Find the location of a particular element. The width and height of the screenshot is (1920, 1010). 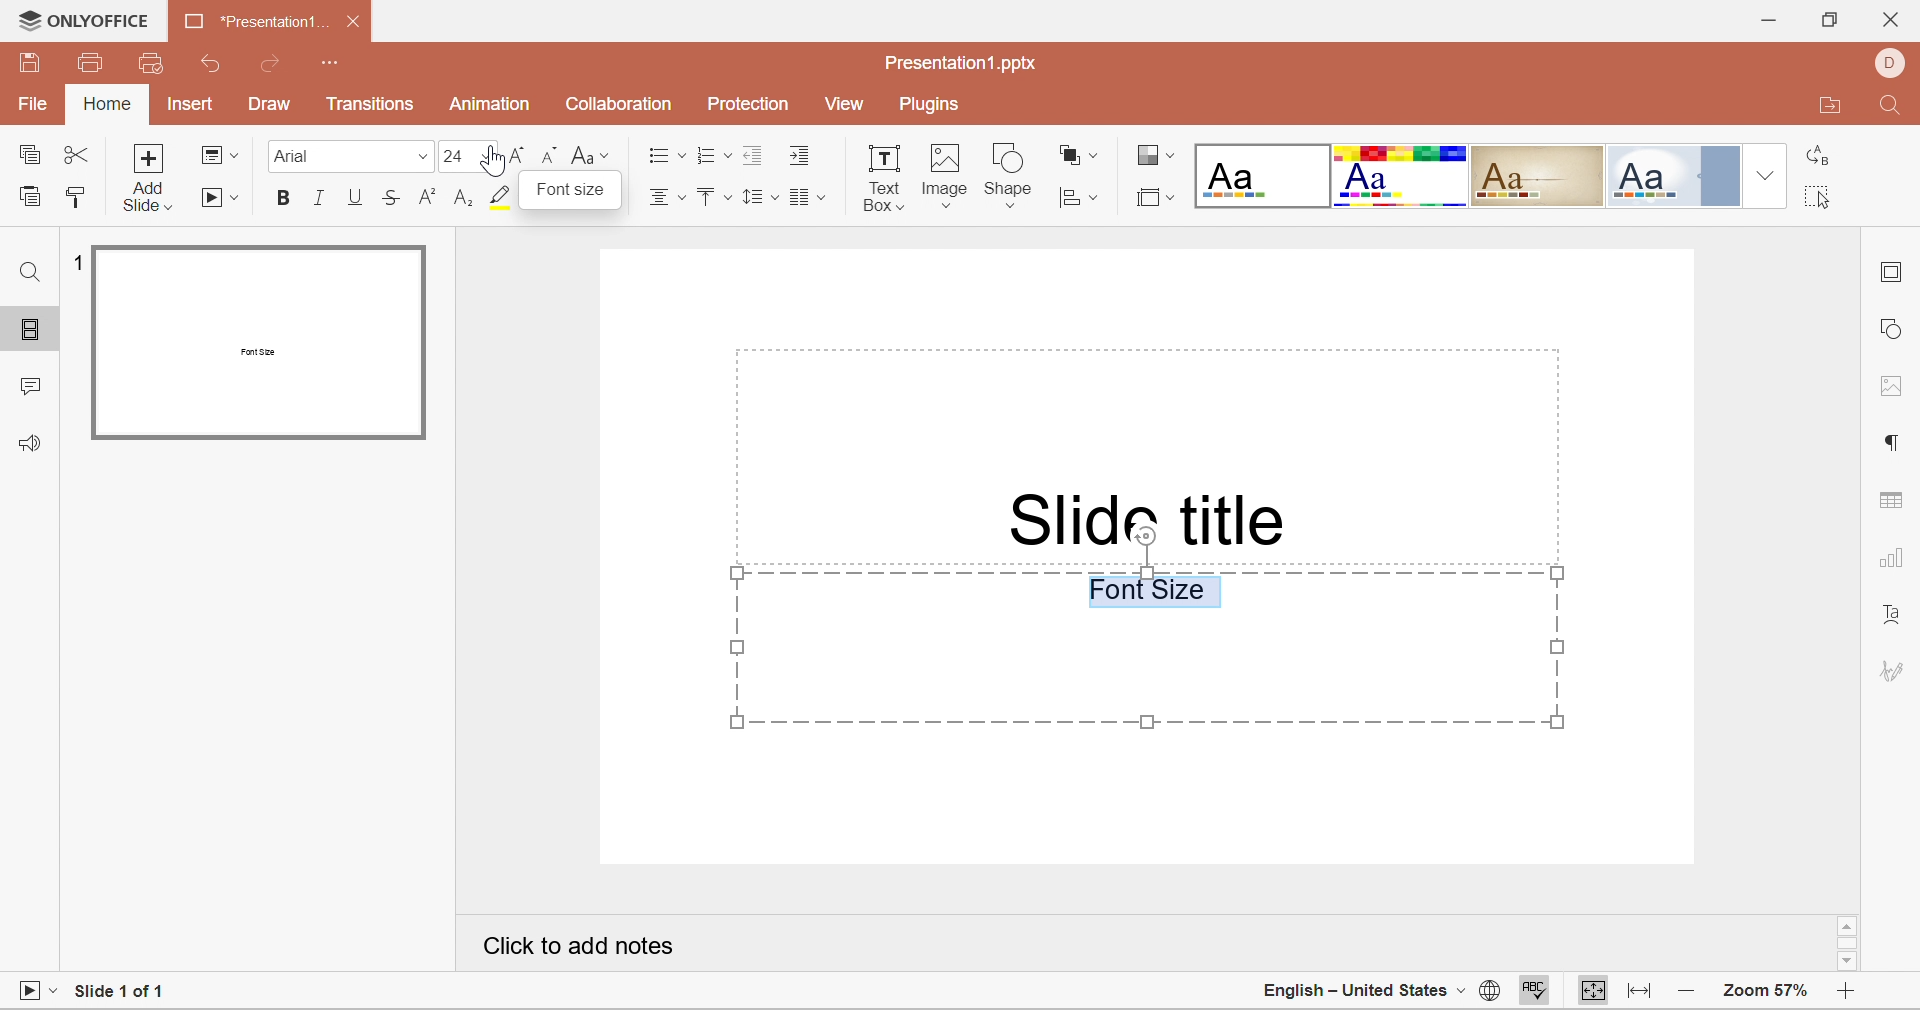

Open file location is located at coordinates (1833, 106).